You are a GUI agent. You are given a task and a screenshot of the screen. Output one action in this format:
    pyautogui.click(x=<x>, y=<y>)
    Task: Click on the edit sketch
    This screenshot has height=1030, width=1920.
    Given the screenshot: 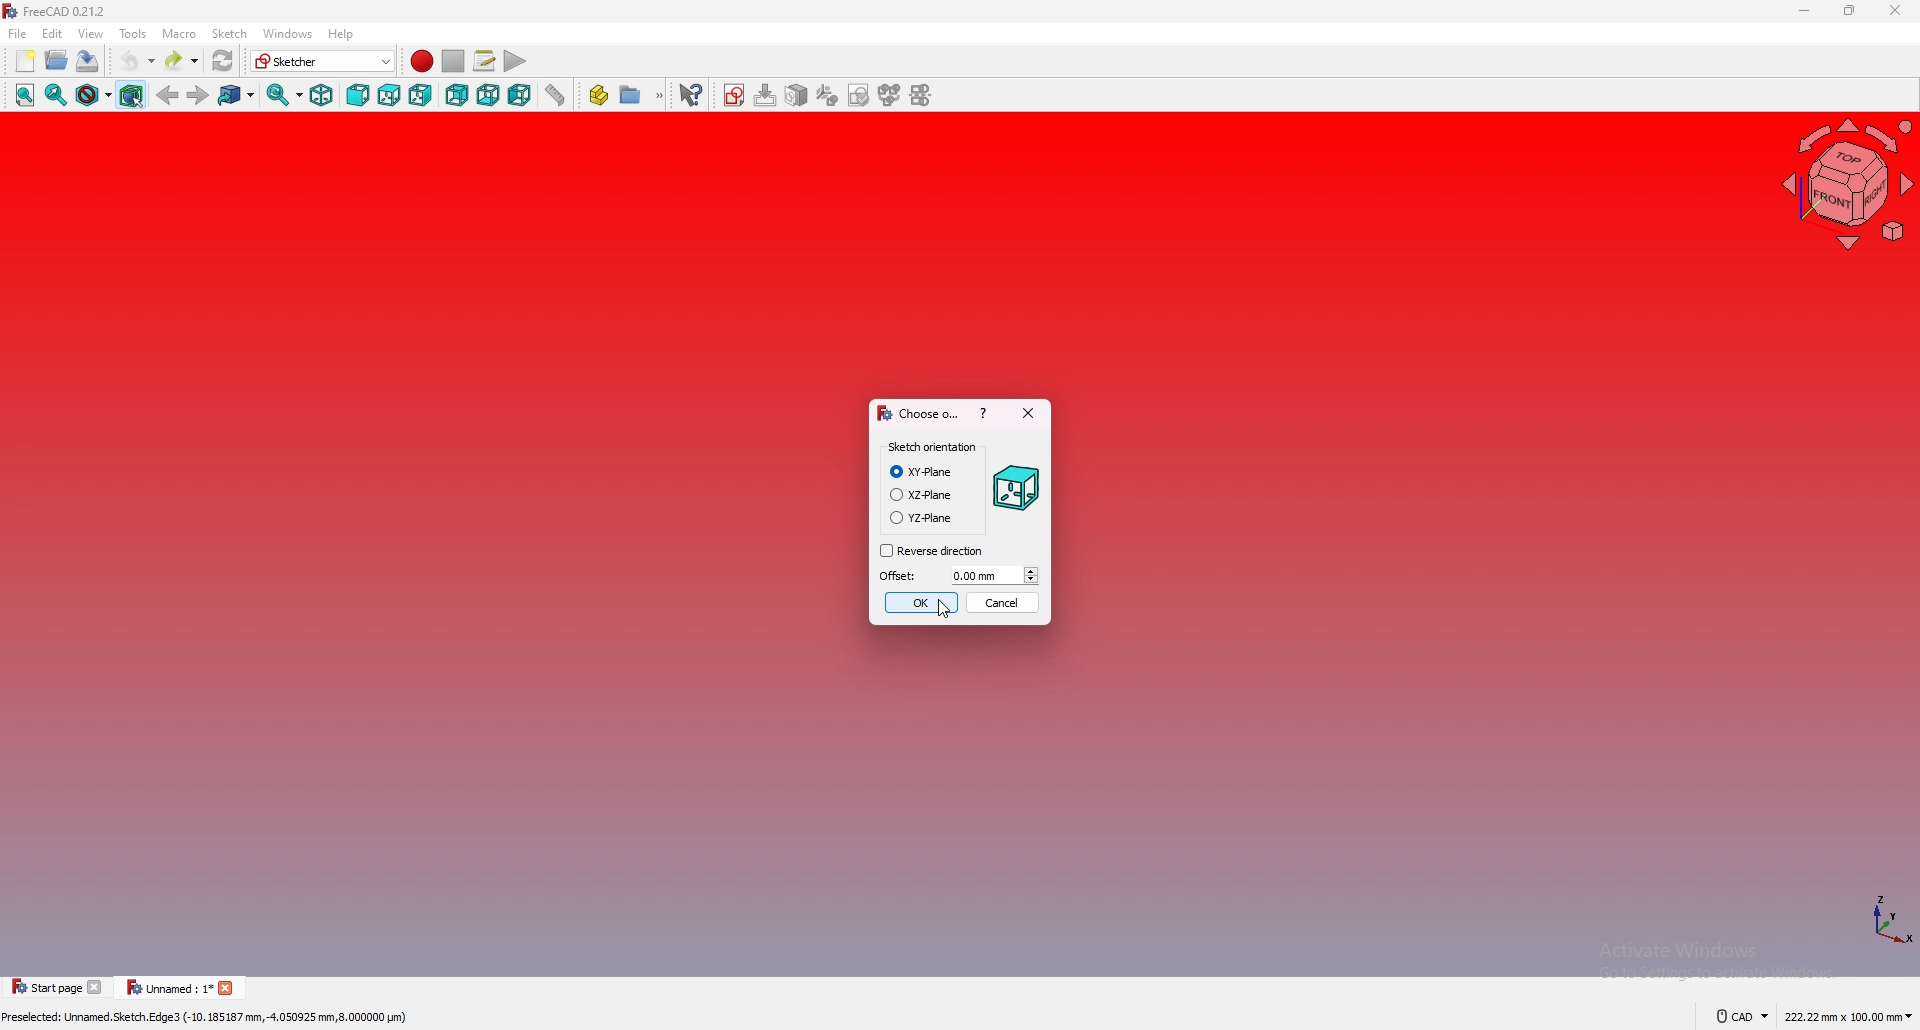 What is the action you would take?
    pyautogui.click(x=769, y=93)
    